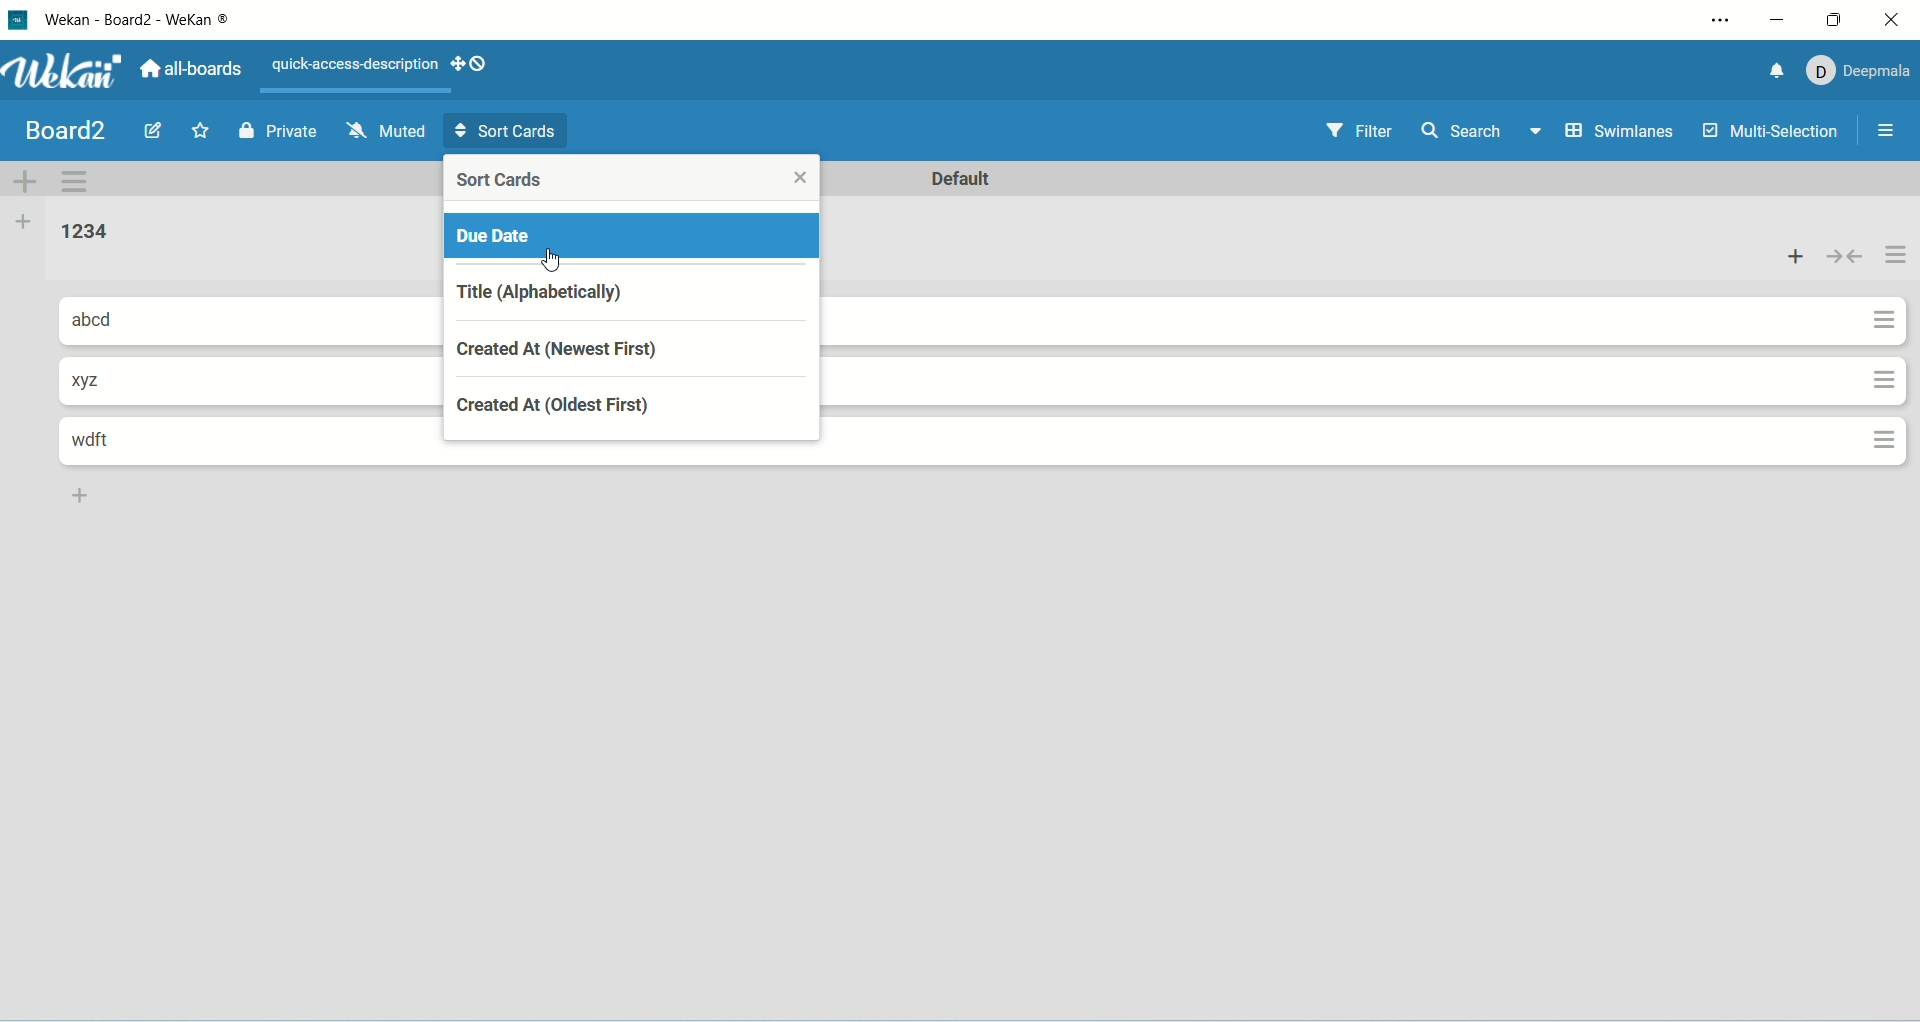 This screenshot has height=1022, width=1920. I want to click on list, so click(92, 233).